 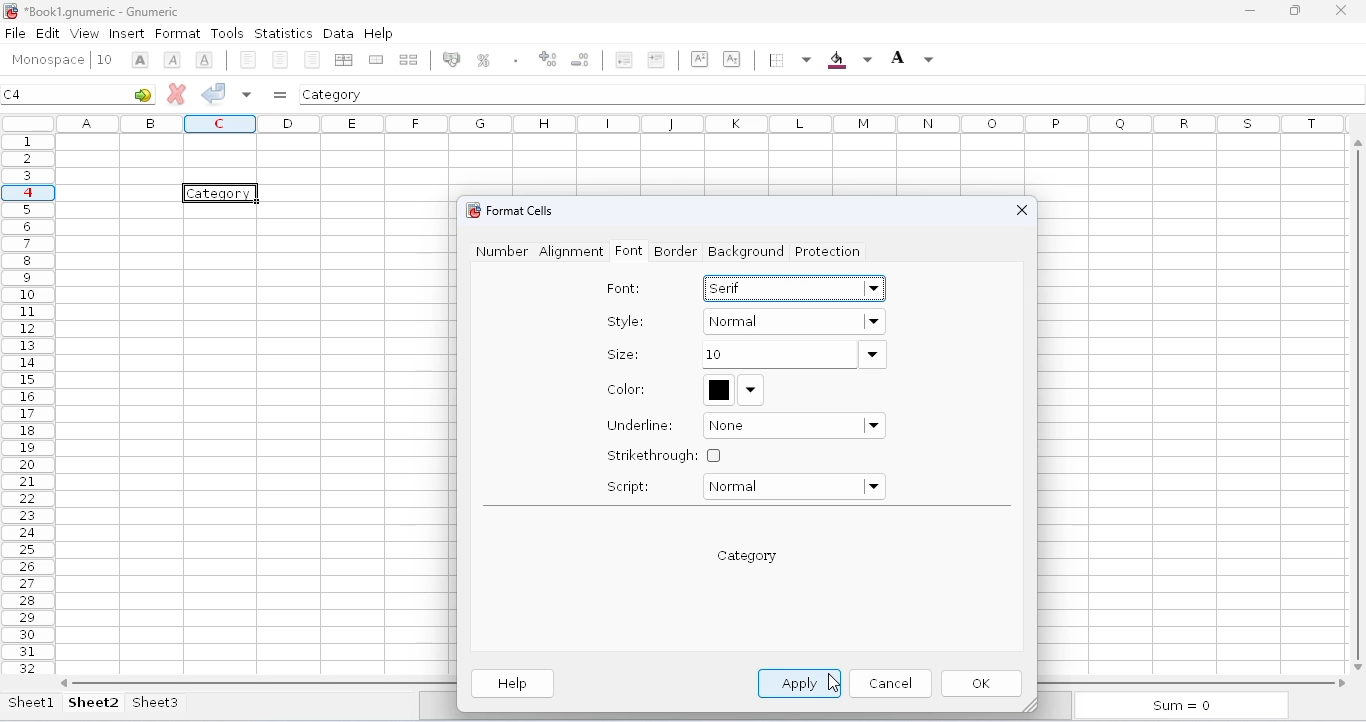 I want to click on sheet1, so click(x=32, y=702).